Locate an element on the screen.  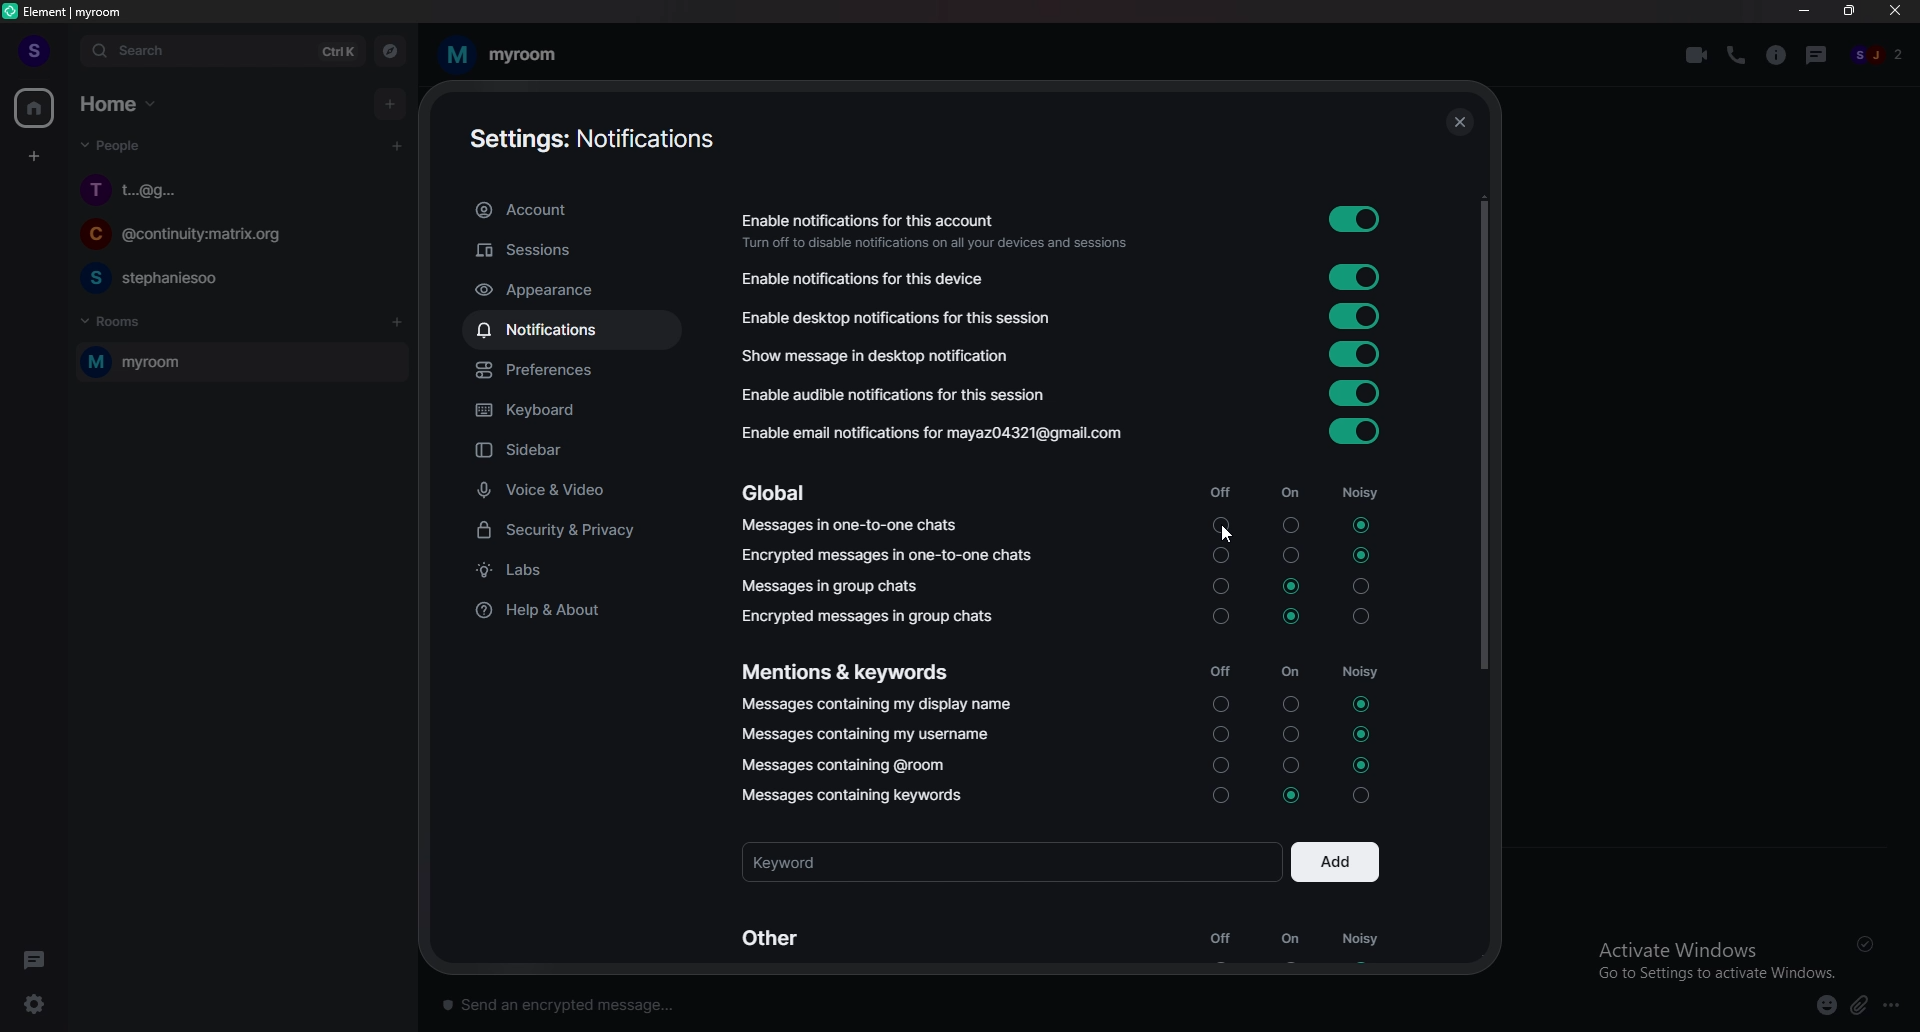
add is located at coordinates (388, 105).